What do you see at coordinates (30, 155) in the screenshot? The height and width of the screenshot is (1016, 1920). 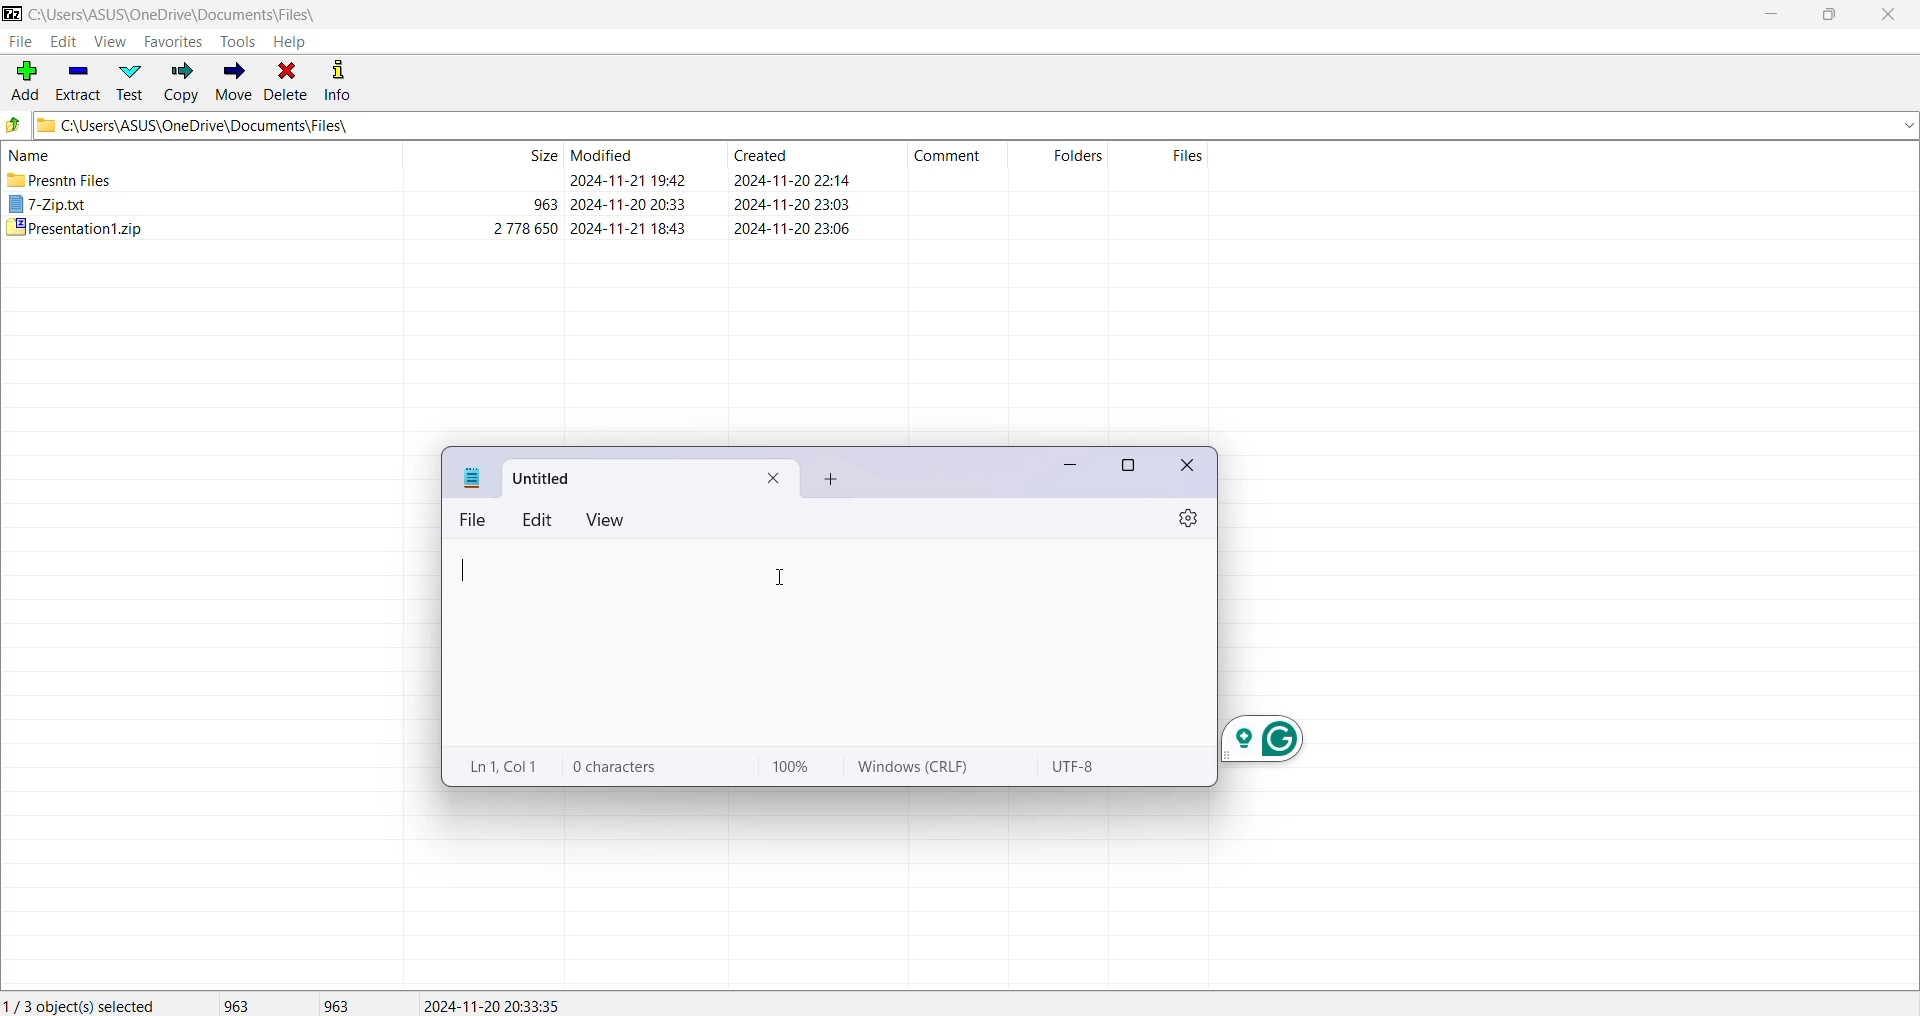 I see `name` at bounding box center [30, 155].